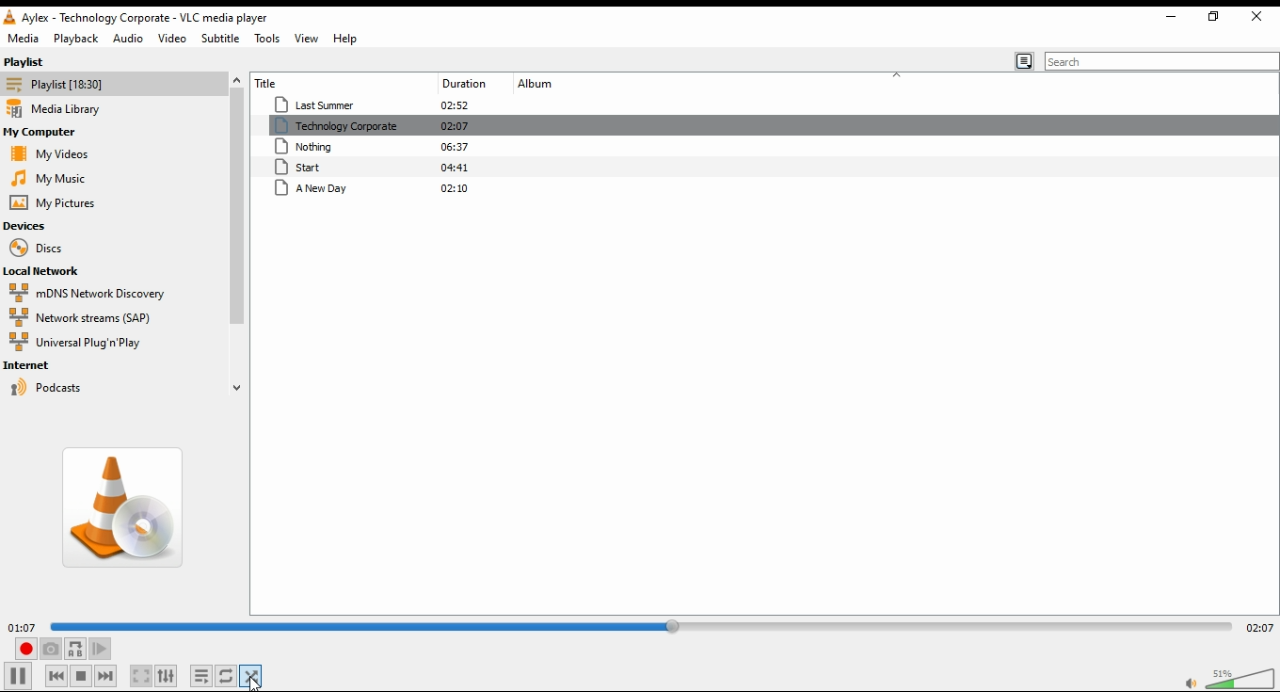  Describe the element at coordinates (51, 389) in the screenshot. I see `podcasts` at that location.